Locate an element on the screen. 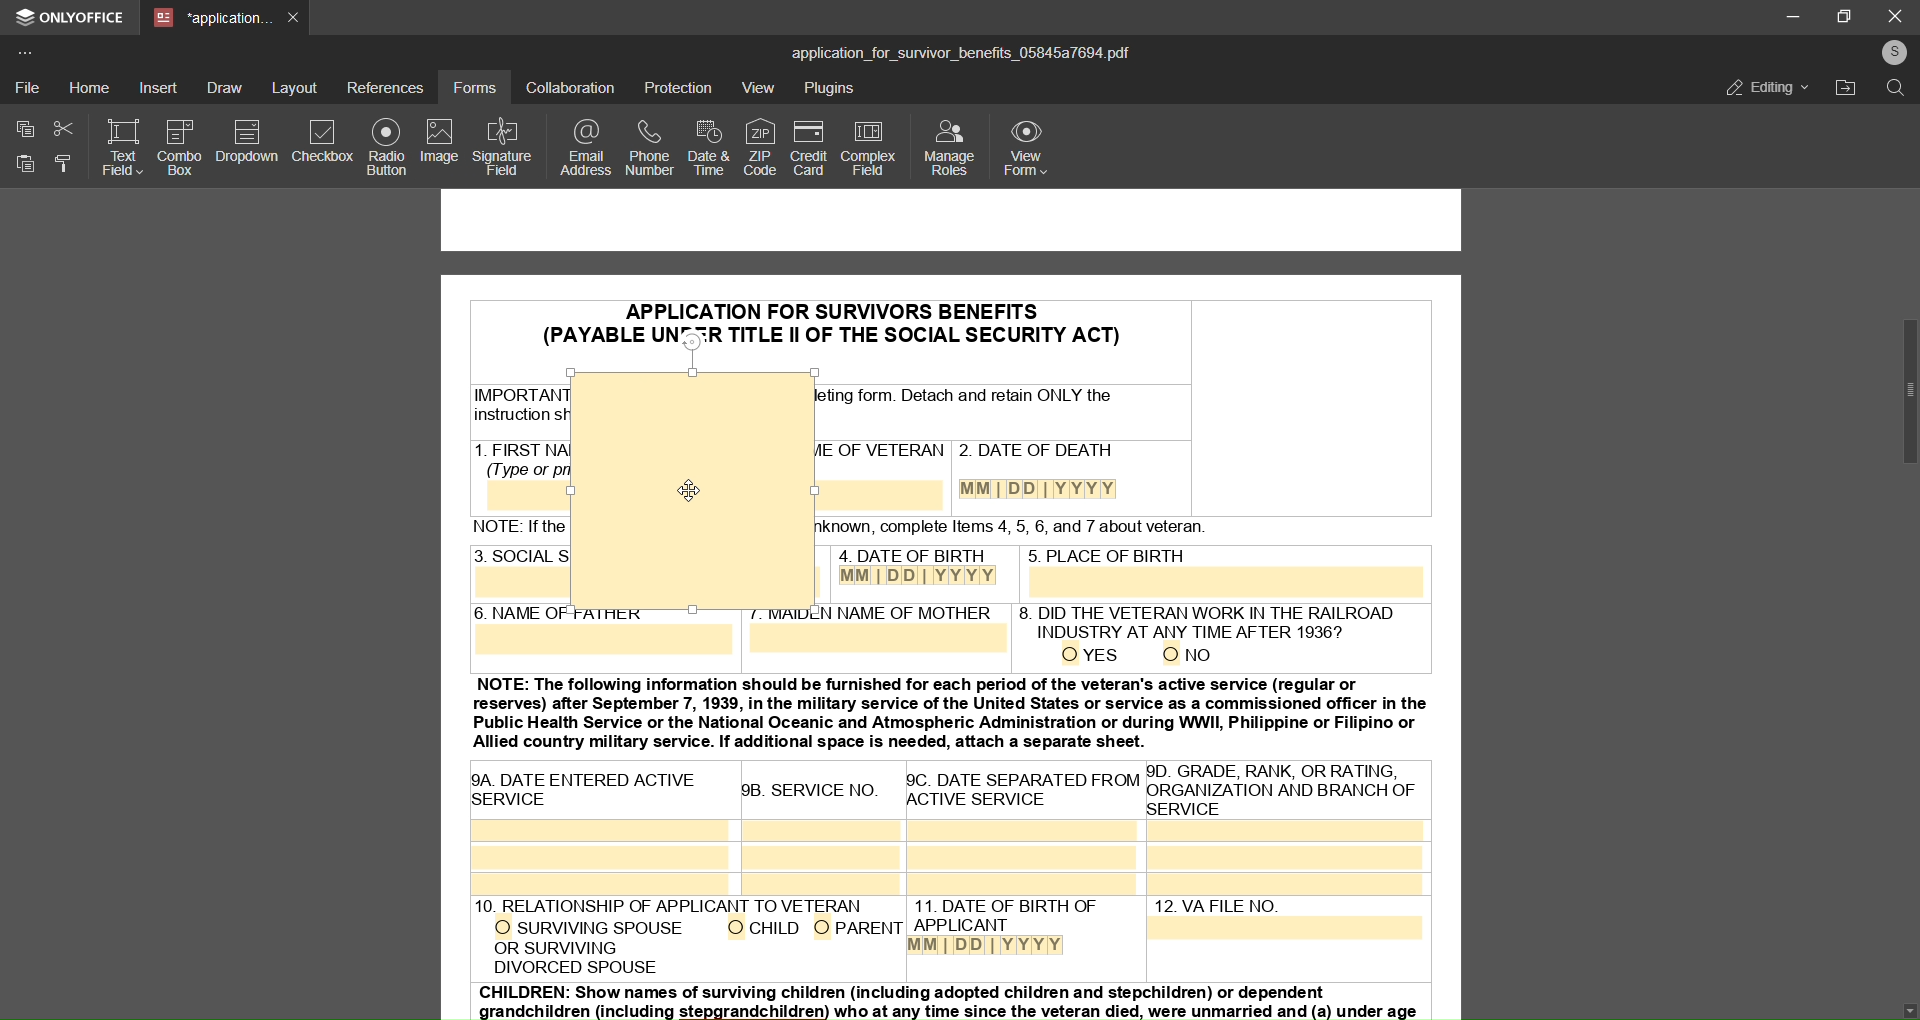 This screenshot has height=1020, width=1920. layout is located at coordinates (296, 86).